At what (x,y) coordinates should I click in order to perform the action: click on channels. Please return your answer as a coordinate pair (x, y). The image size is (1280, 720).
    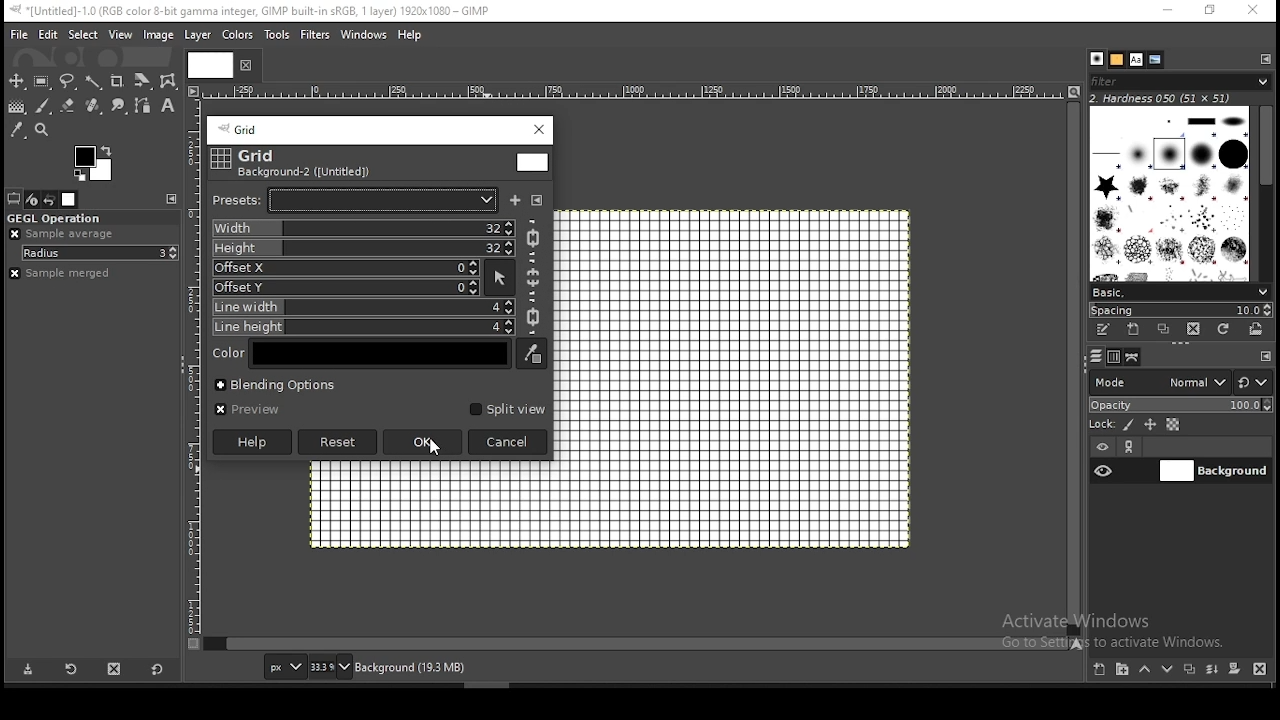
    Looking at the image, I should click on (1116, 358).